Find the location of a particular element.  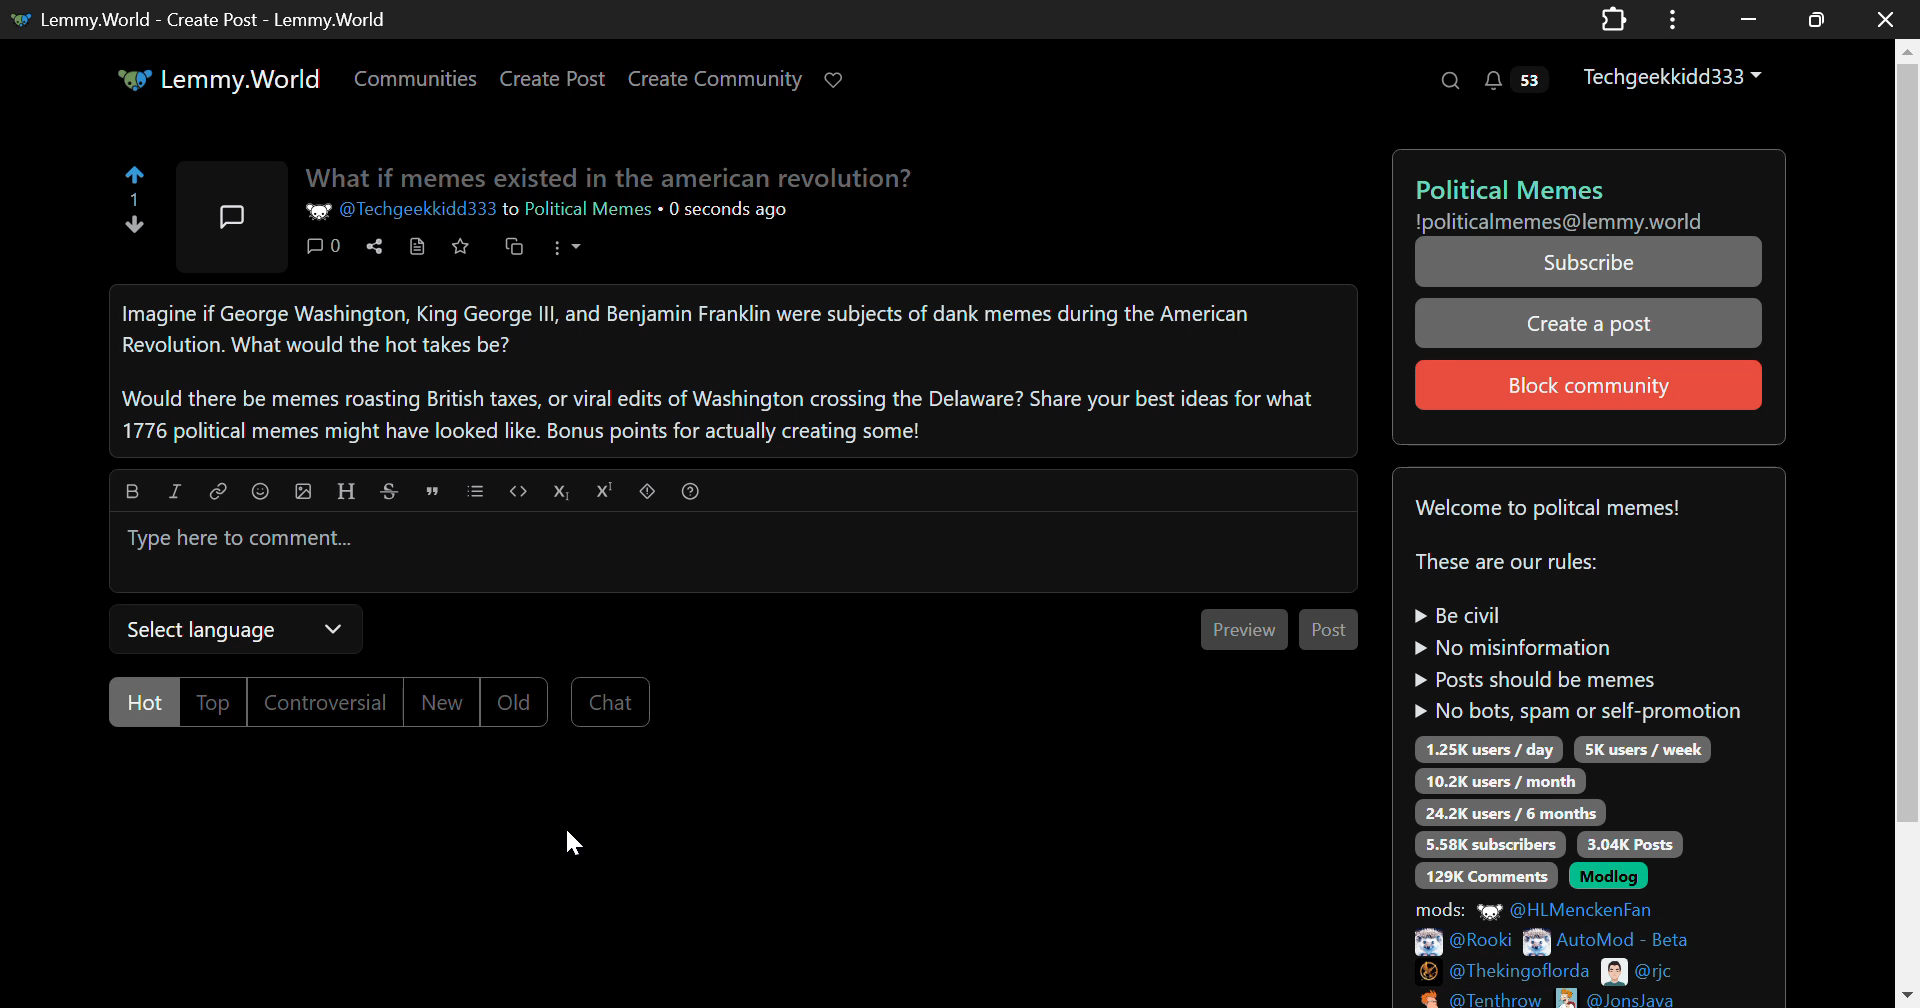

Community Rules is located at coordinates (1601, 739).